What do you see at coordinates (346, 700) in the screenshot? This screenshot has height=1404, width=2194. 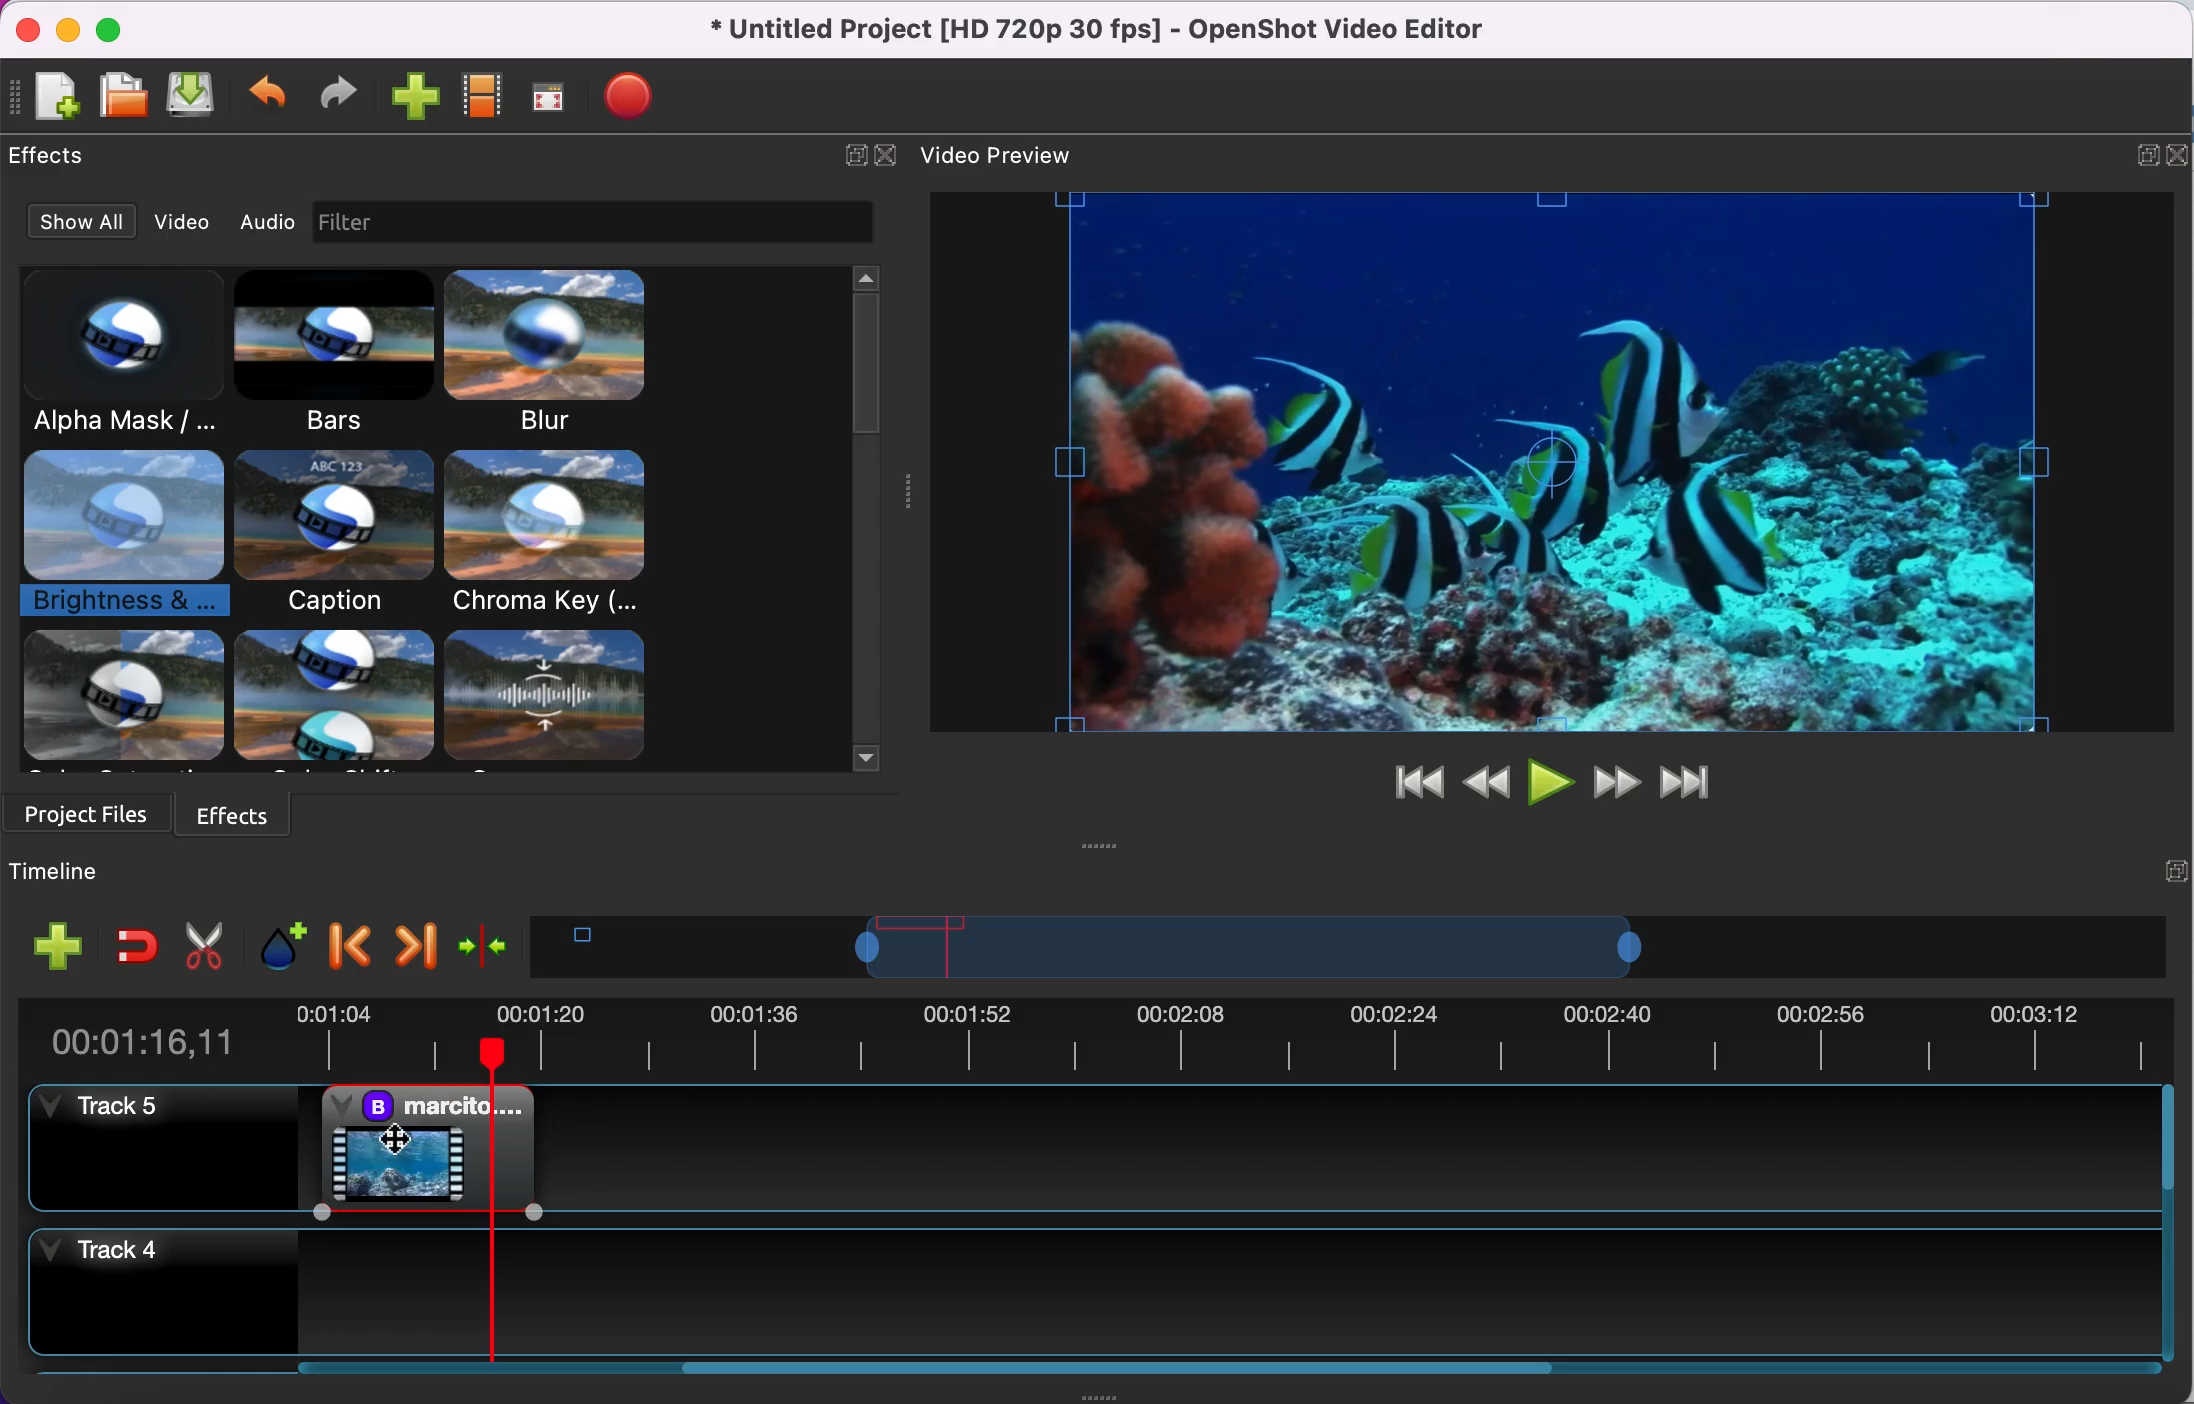 I see `other effects` at bounding box center [346, 700].